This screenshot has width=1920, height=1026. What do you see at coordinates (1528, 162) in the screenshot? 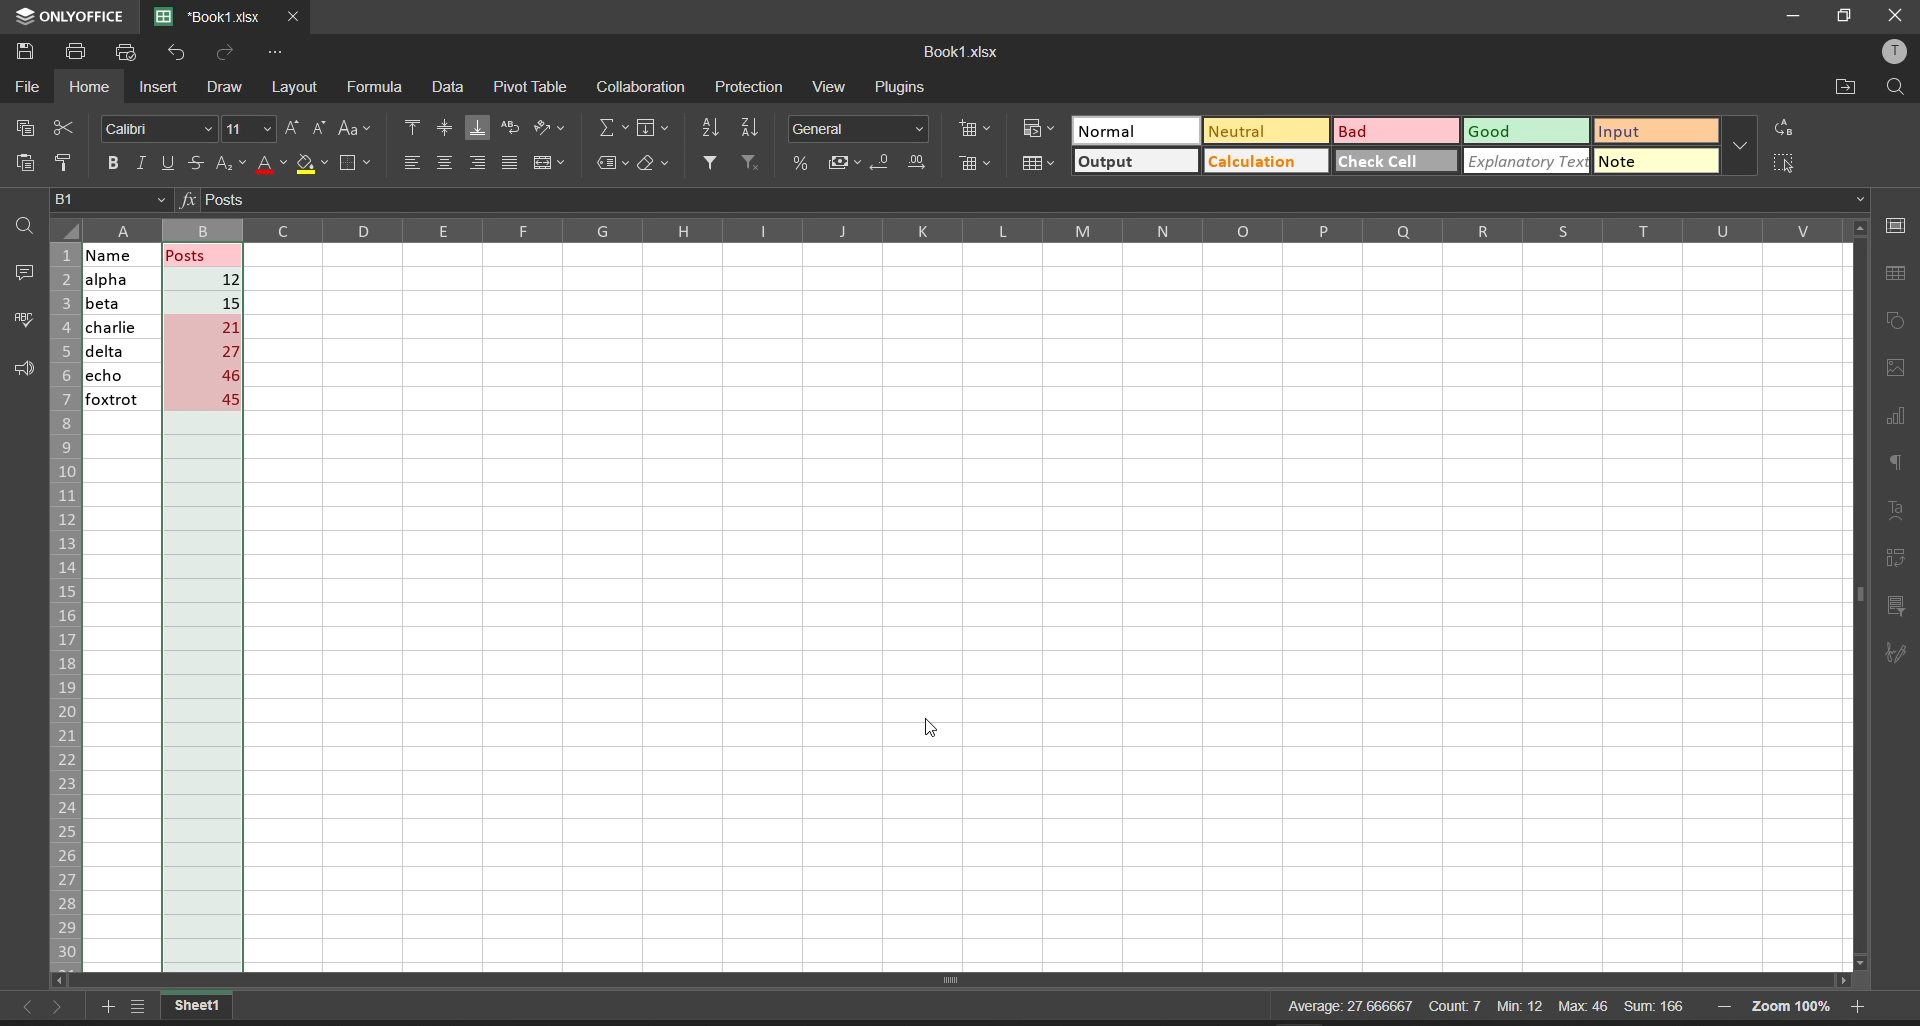
I see `explanatory text` at bounding box center [1528, 162].